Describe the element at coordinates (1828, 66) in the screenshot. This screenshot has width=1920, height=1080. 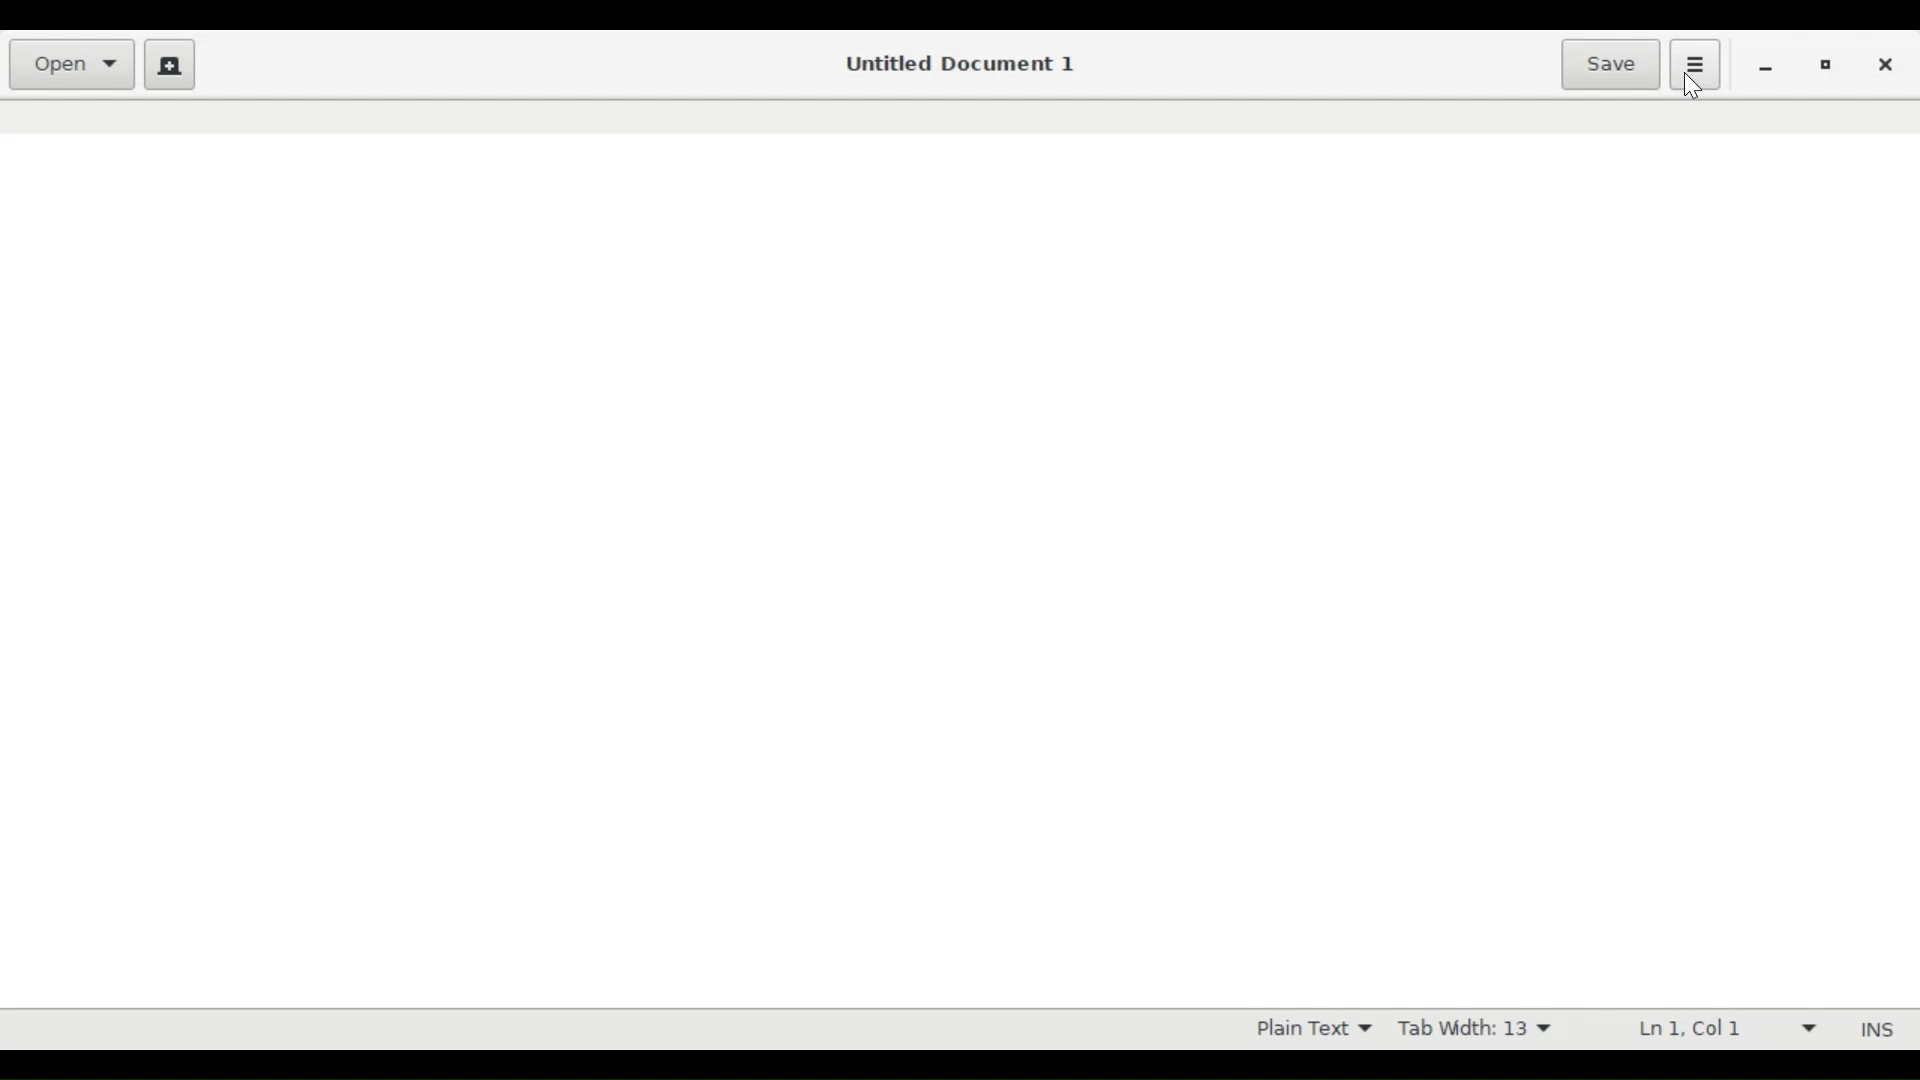
I see `Restore` at that location.